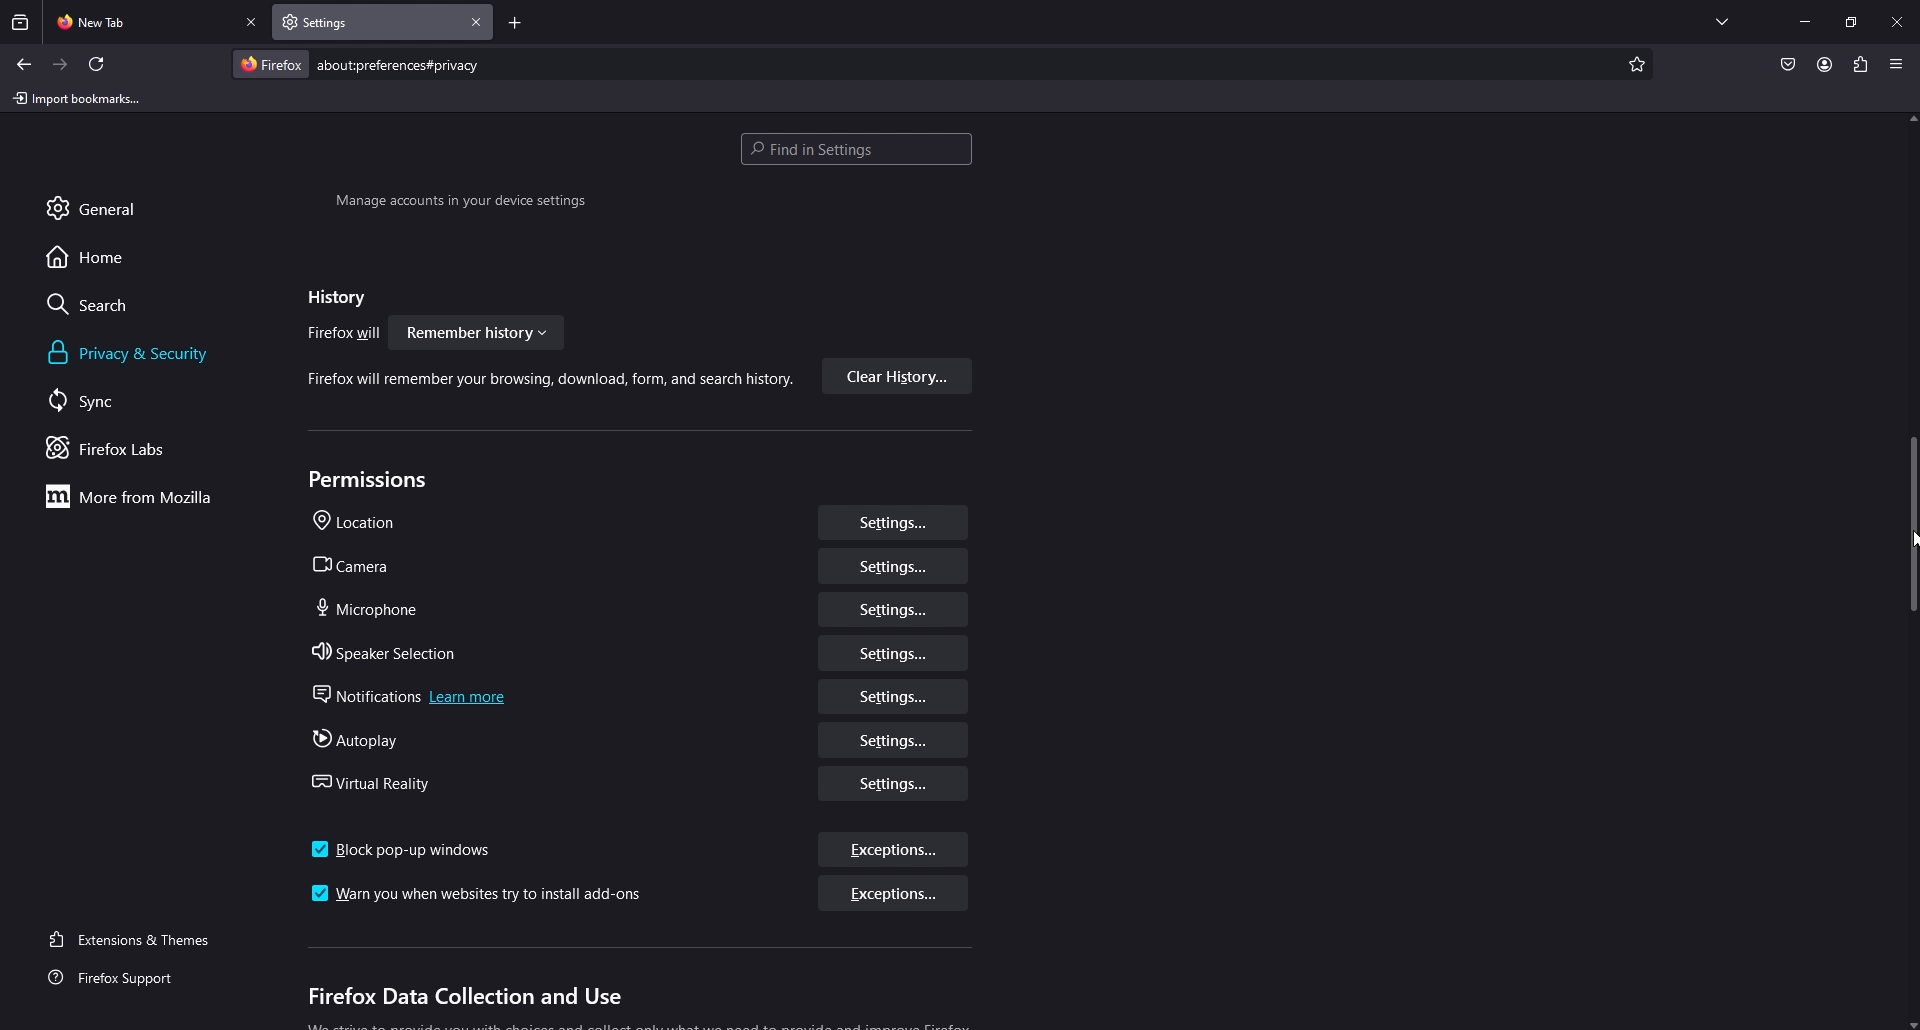 This screenshot has height=1030, width=1920. I want to click on extensions and themes, so click(142, 937).